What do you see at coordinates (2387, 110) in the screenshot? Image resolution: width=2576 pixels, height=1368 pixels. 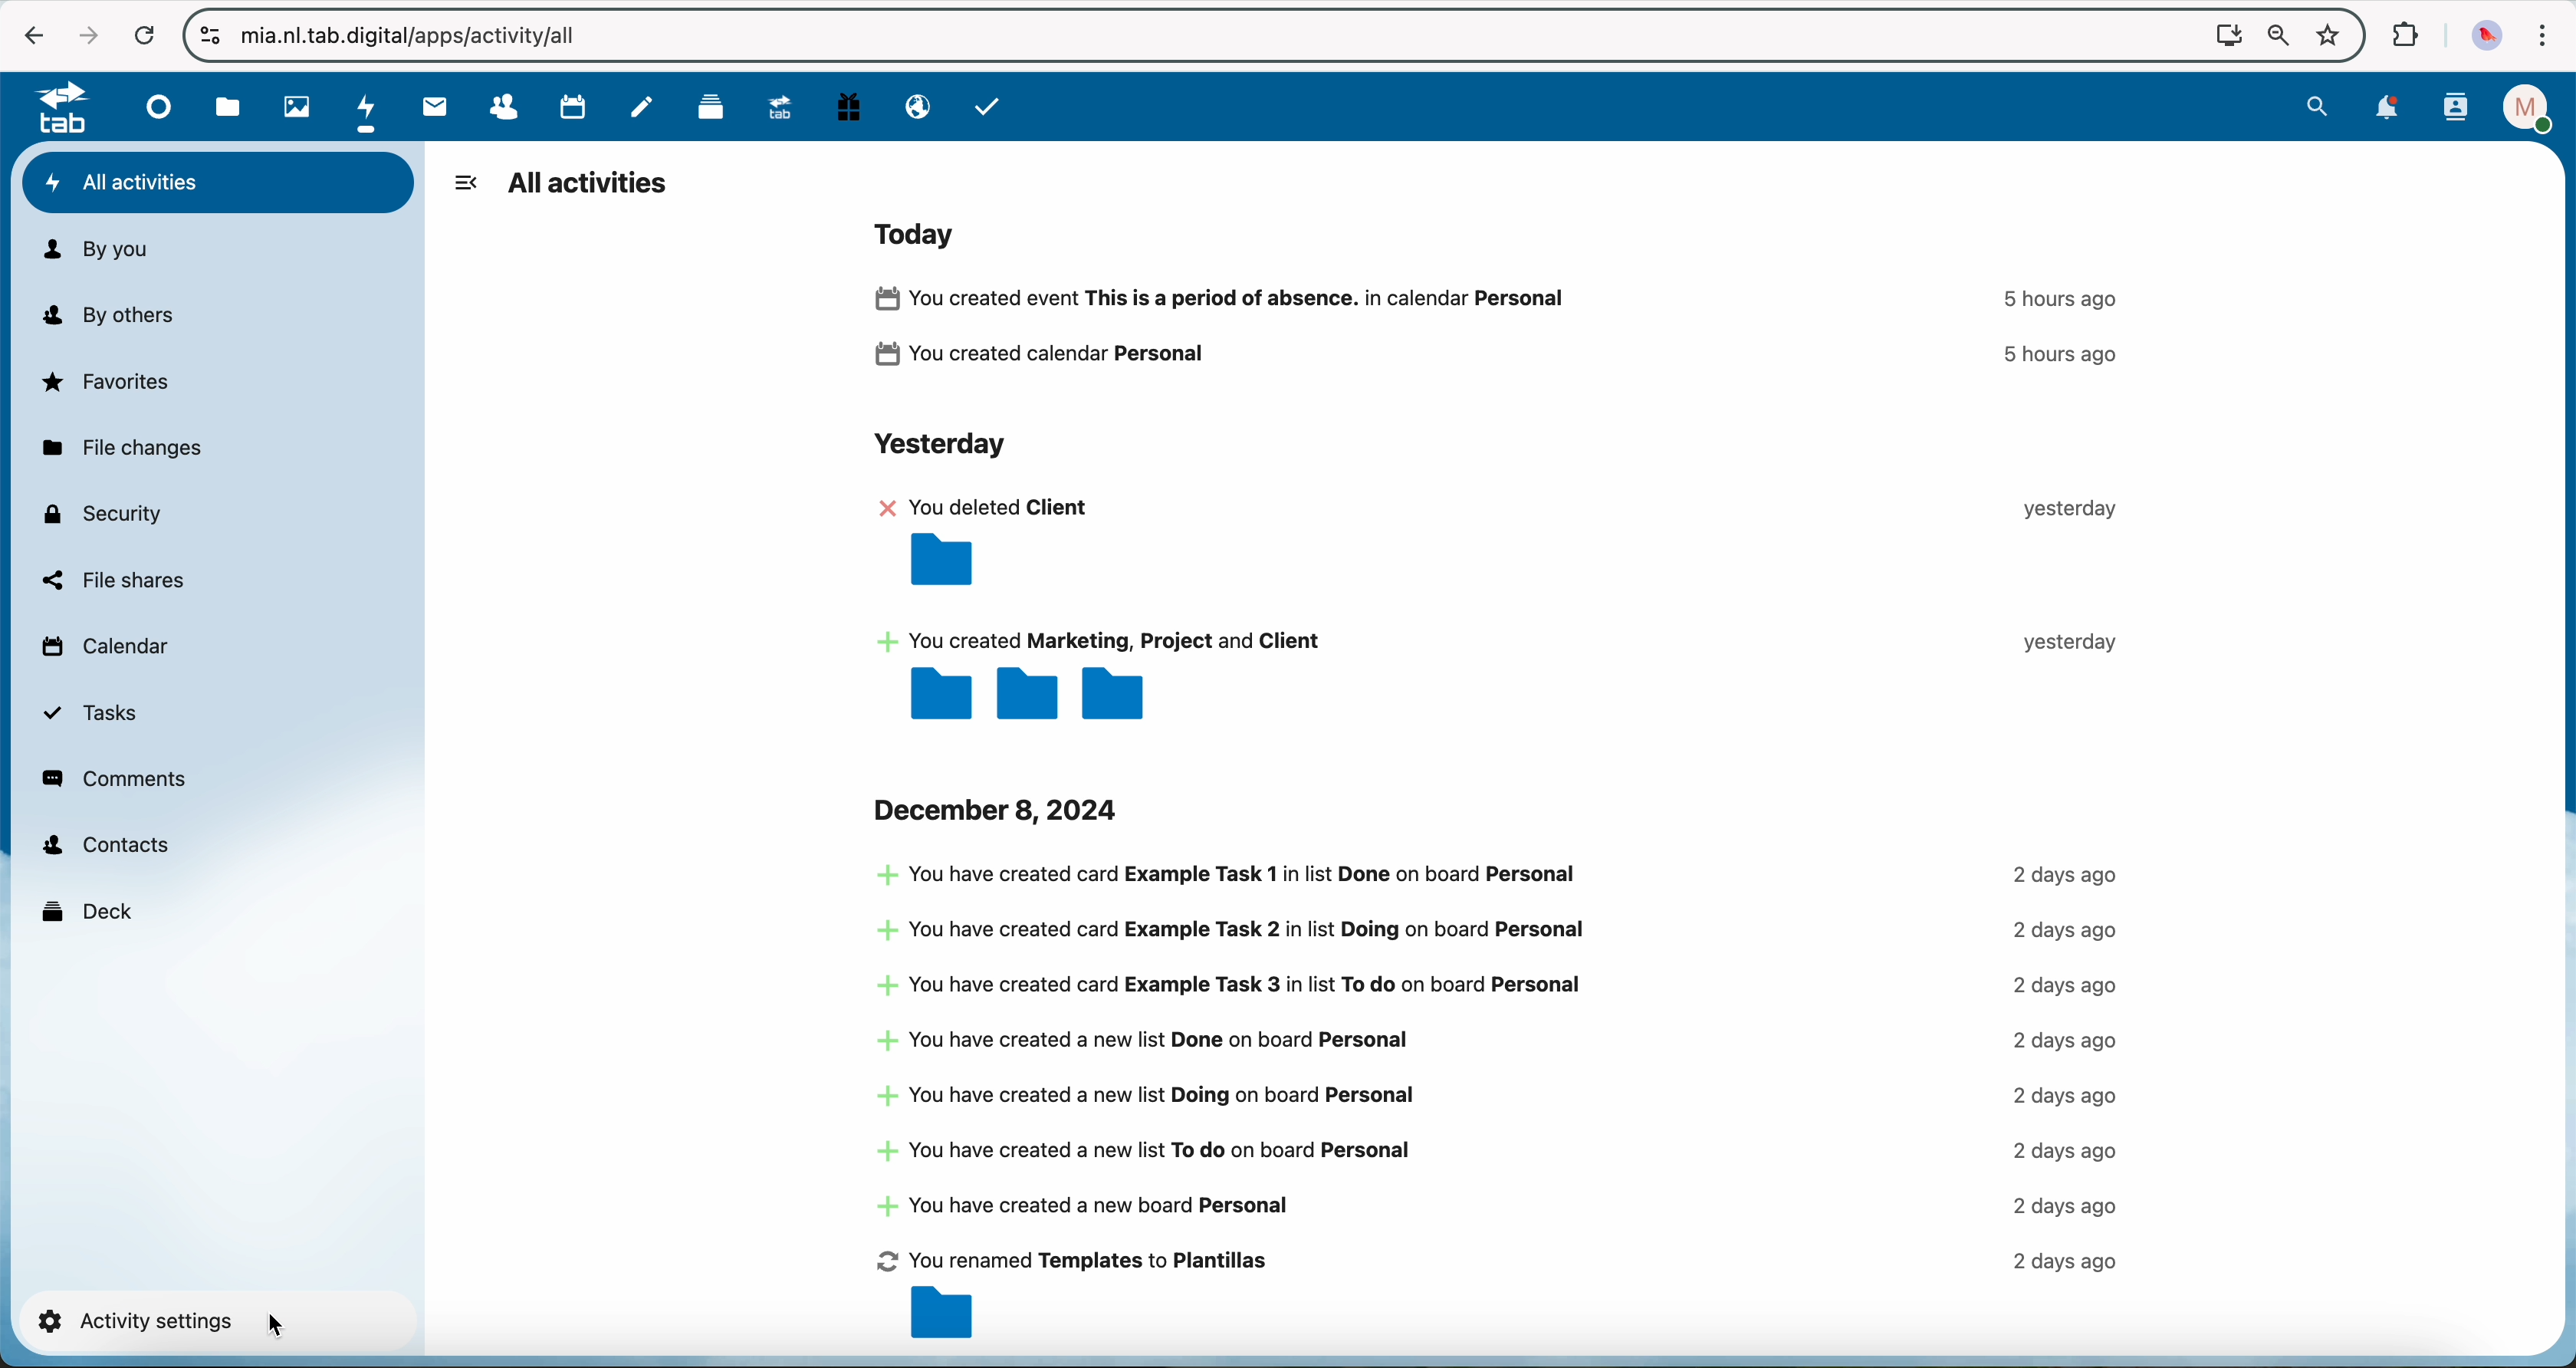 I see `notifications` at bounding box center [2387, 110].